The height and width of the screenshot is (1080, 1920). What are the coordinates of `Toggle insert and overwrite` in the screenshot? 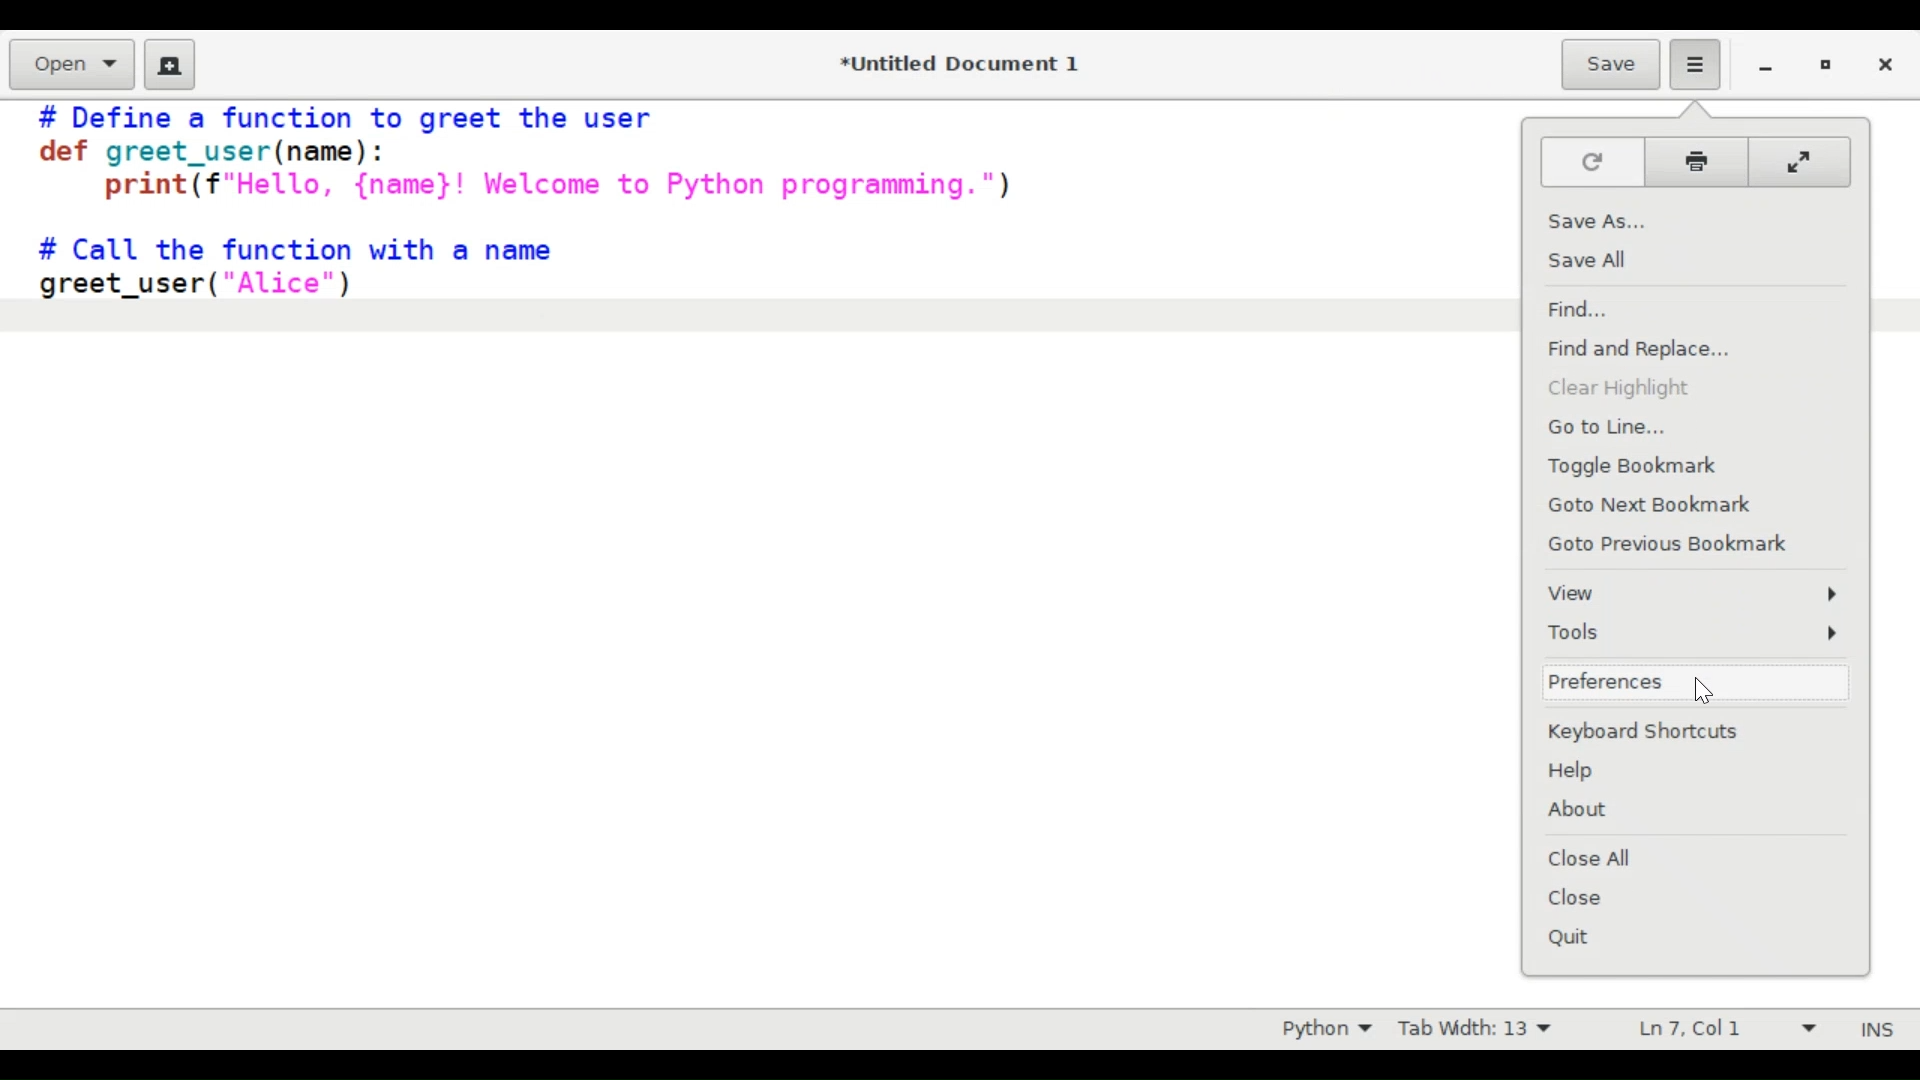 It's located at (1858, 1029).